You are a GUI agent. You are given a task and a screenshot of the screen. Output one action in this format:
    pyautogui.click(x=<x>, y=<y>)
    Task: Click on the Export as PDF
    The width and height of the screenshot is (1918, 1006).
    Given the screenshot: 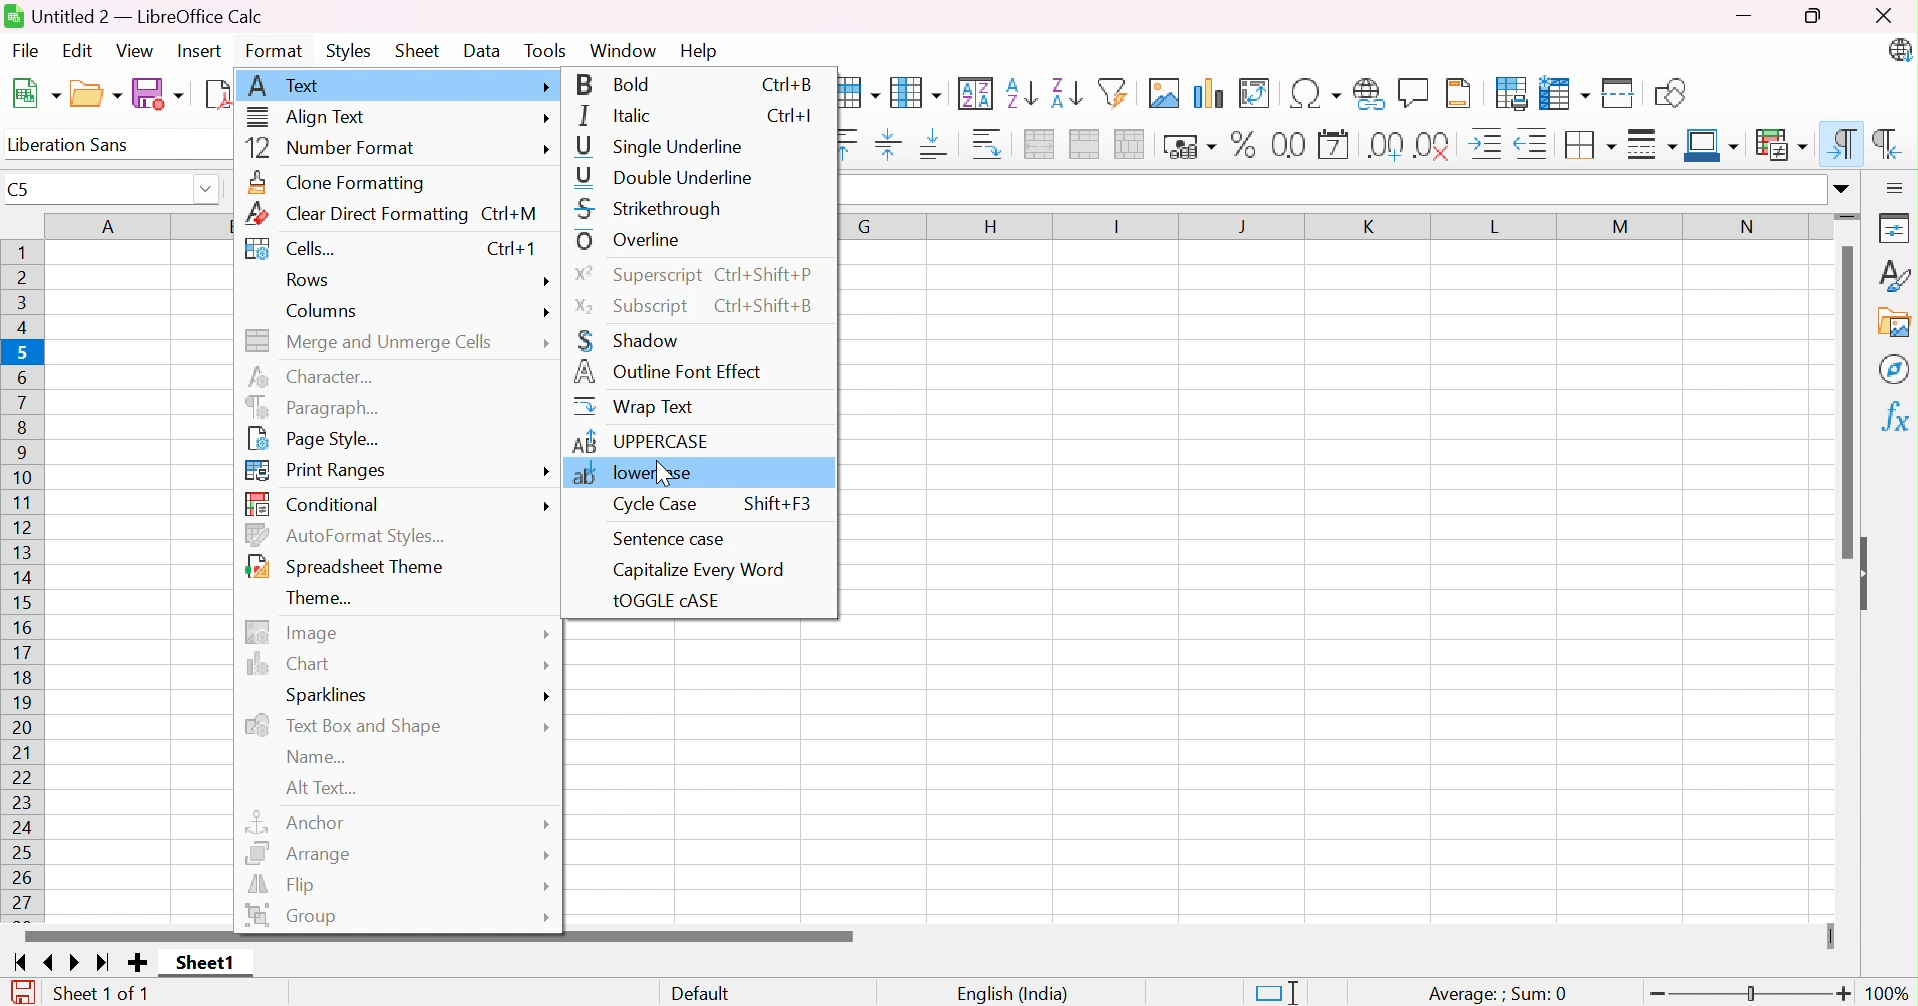 What is the action you would take?
    pyautogui.click(x=218, y=95)
    